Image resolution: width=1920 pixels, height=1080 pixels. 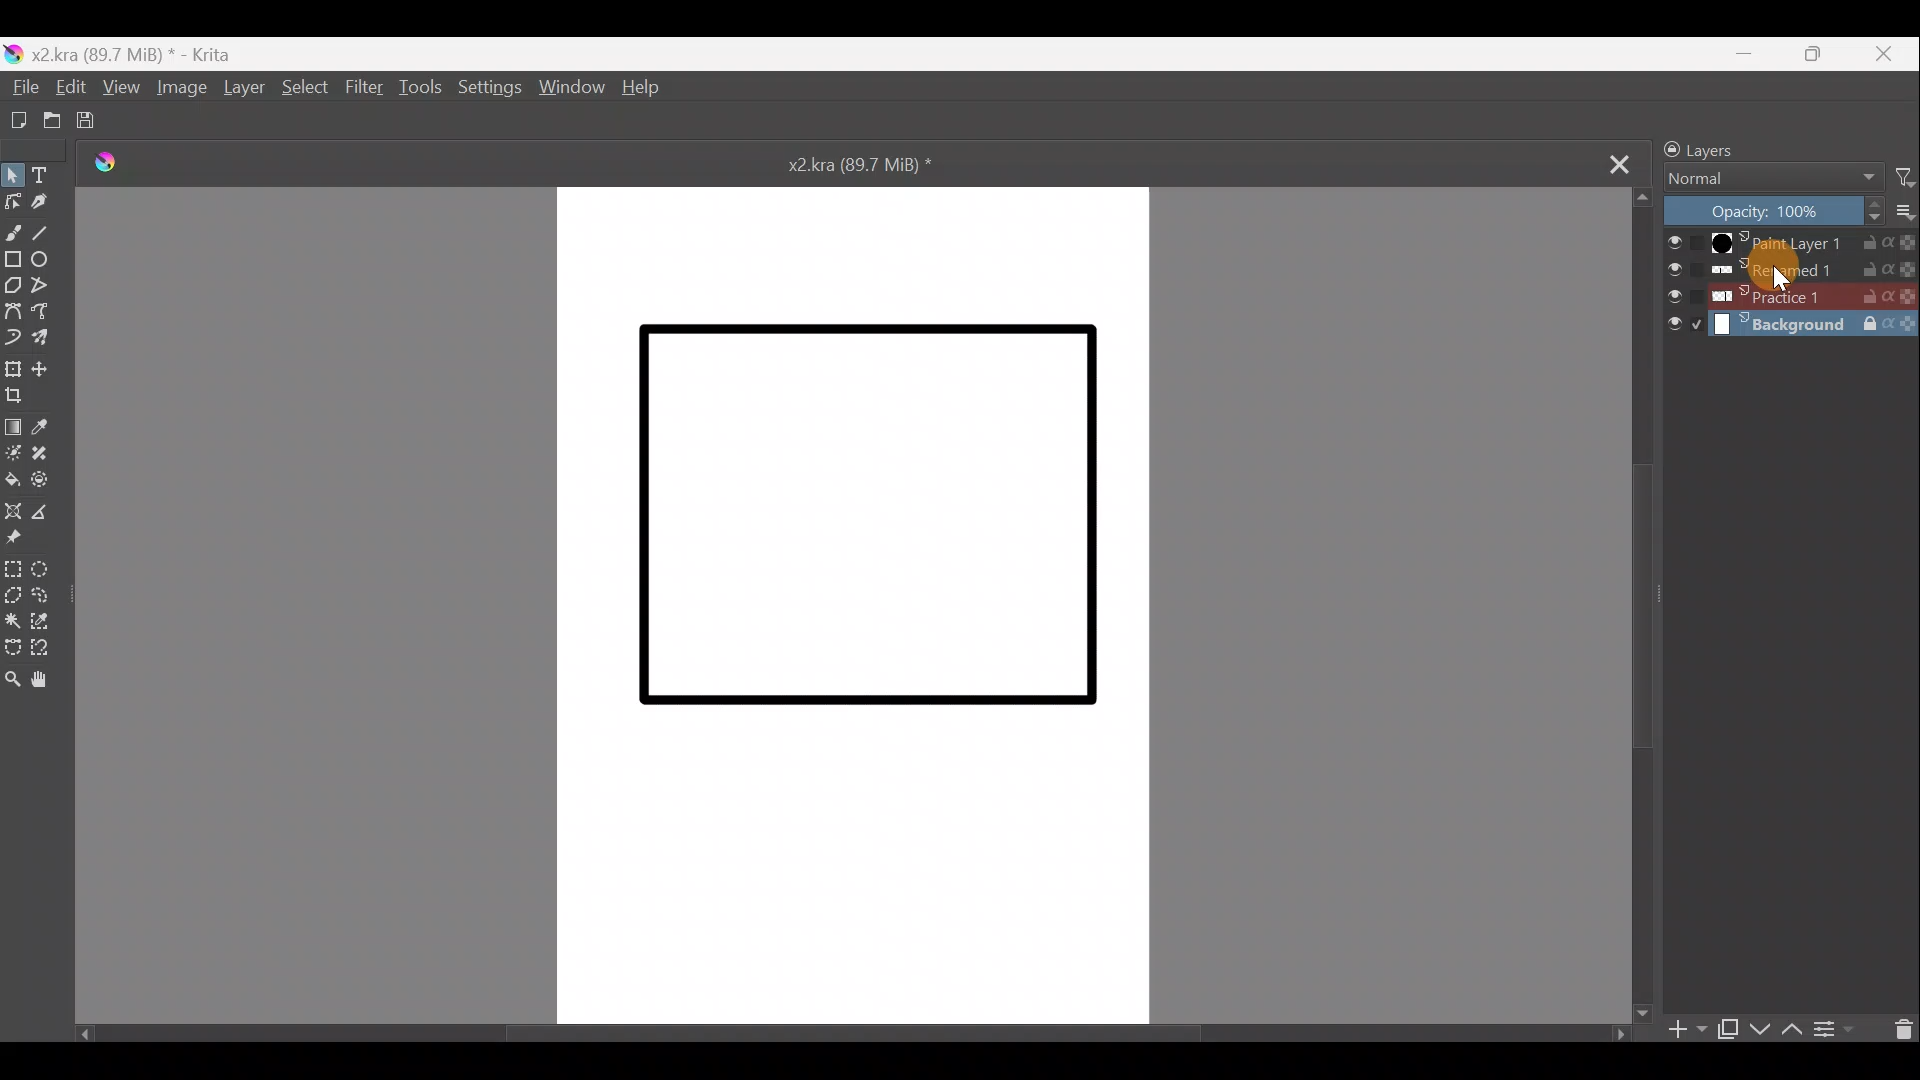 I want to click on Settings, so click(x=487, y=91).